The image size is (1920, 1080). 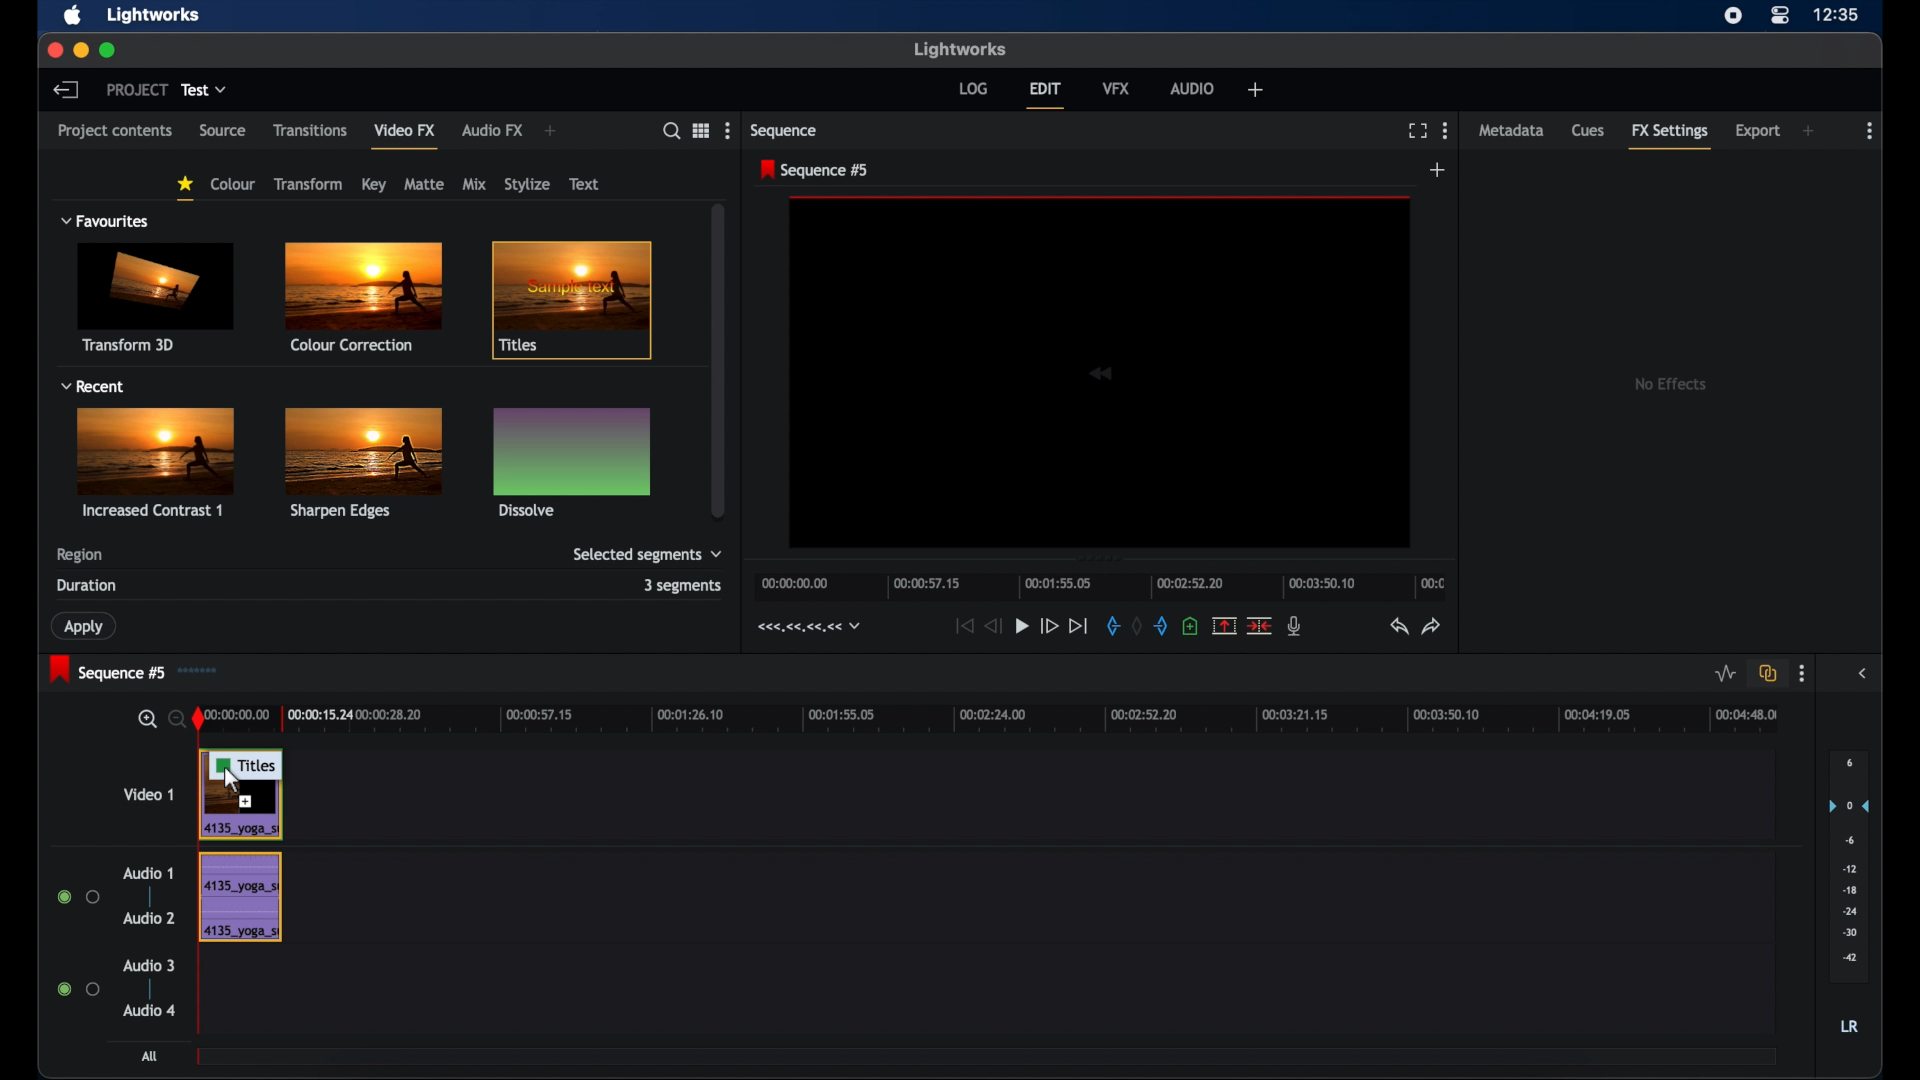 I want to click on source, so click(x=223, y=131).